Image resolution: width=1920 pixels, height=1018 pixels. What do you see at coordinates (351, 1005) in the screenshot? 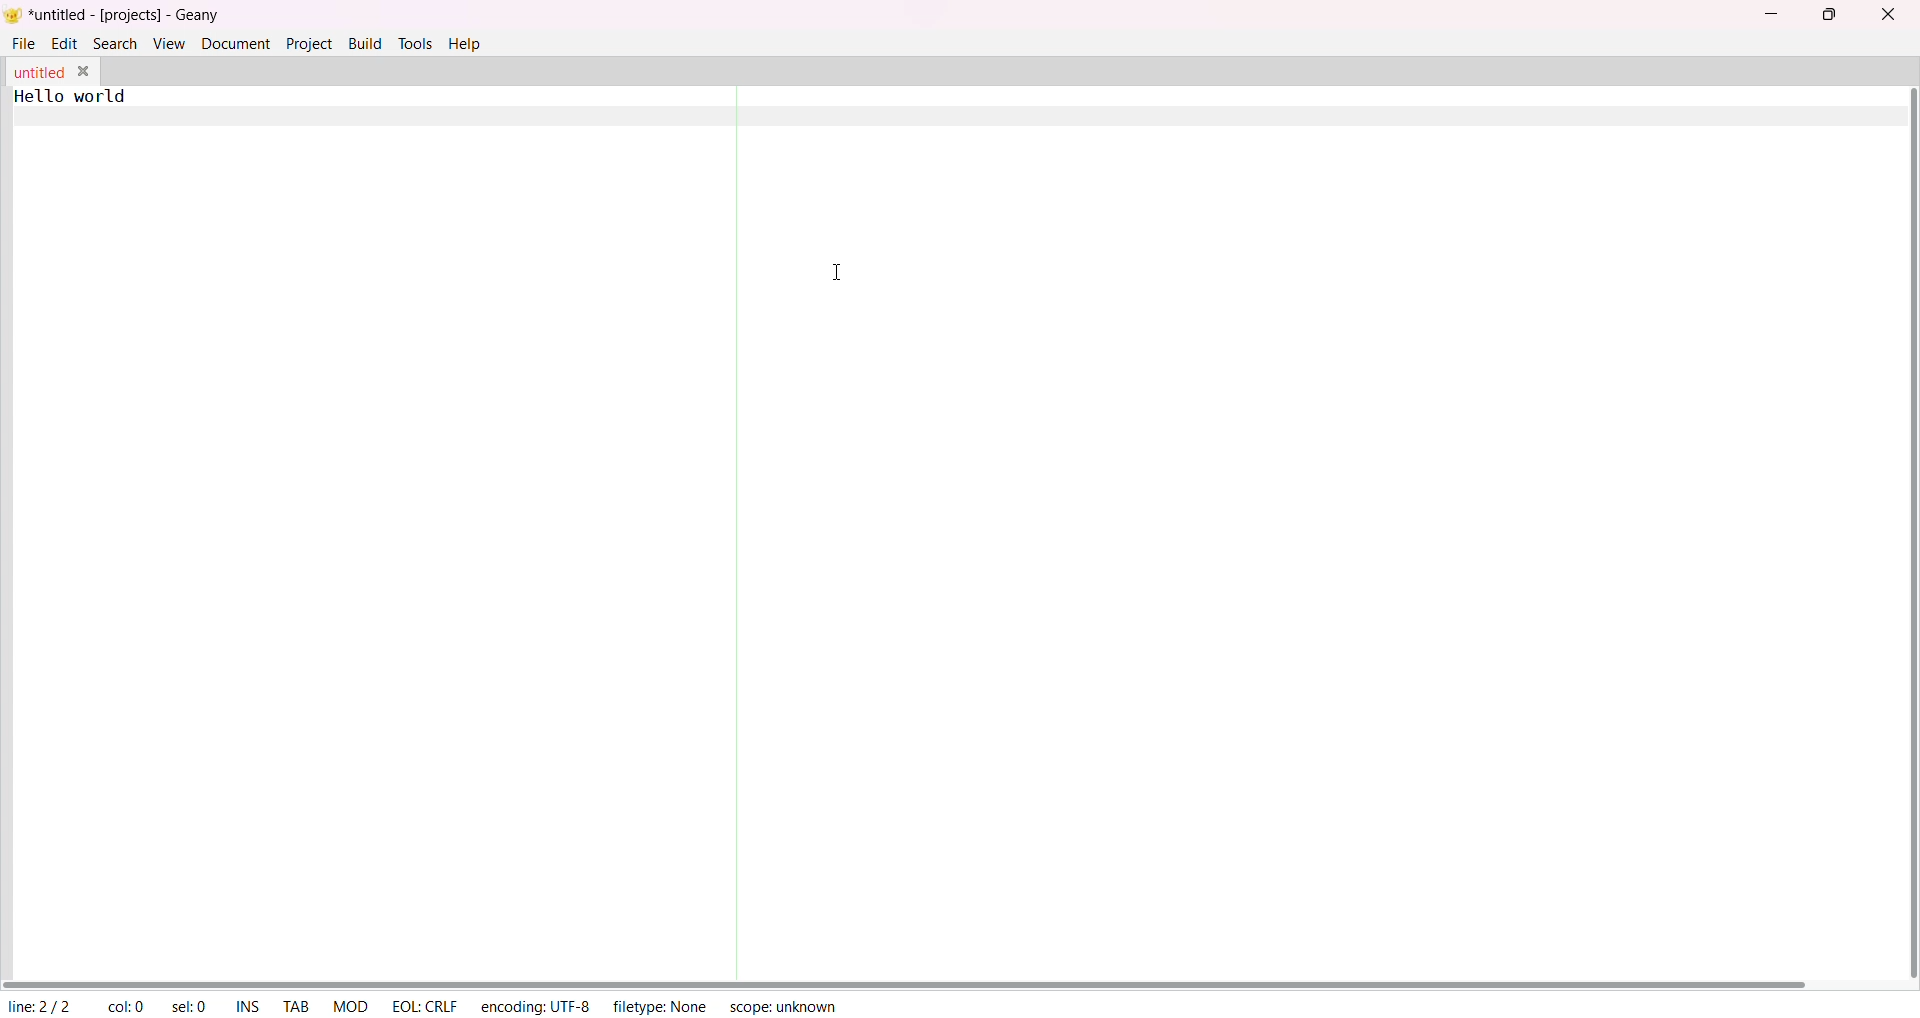
I see `mod` at bounding box center [351, 1005].